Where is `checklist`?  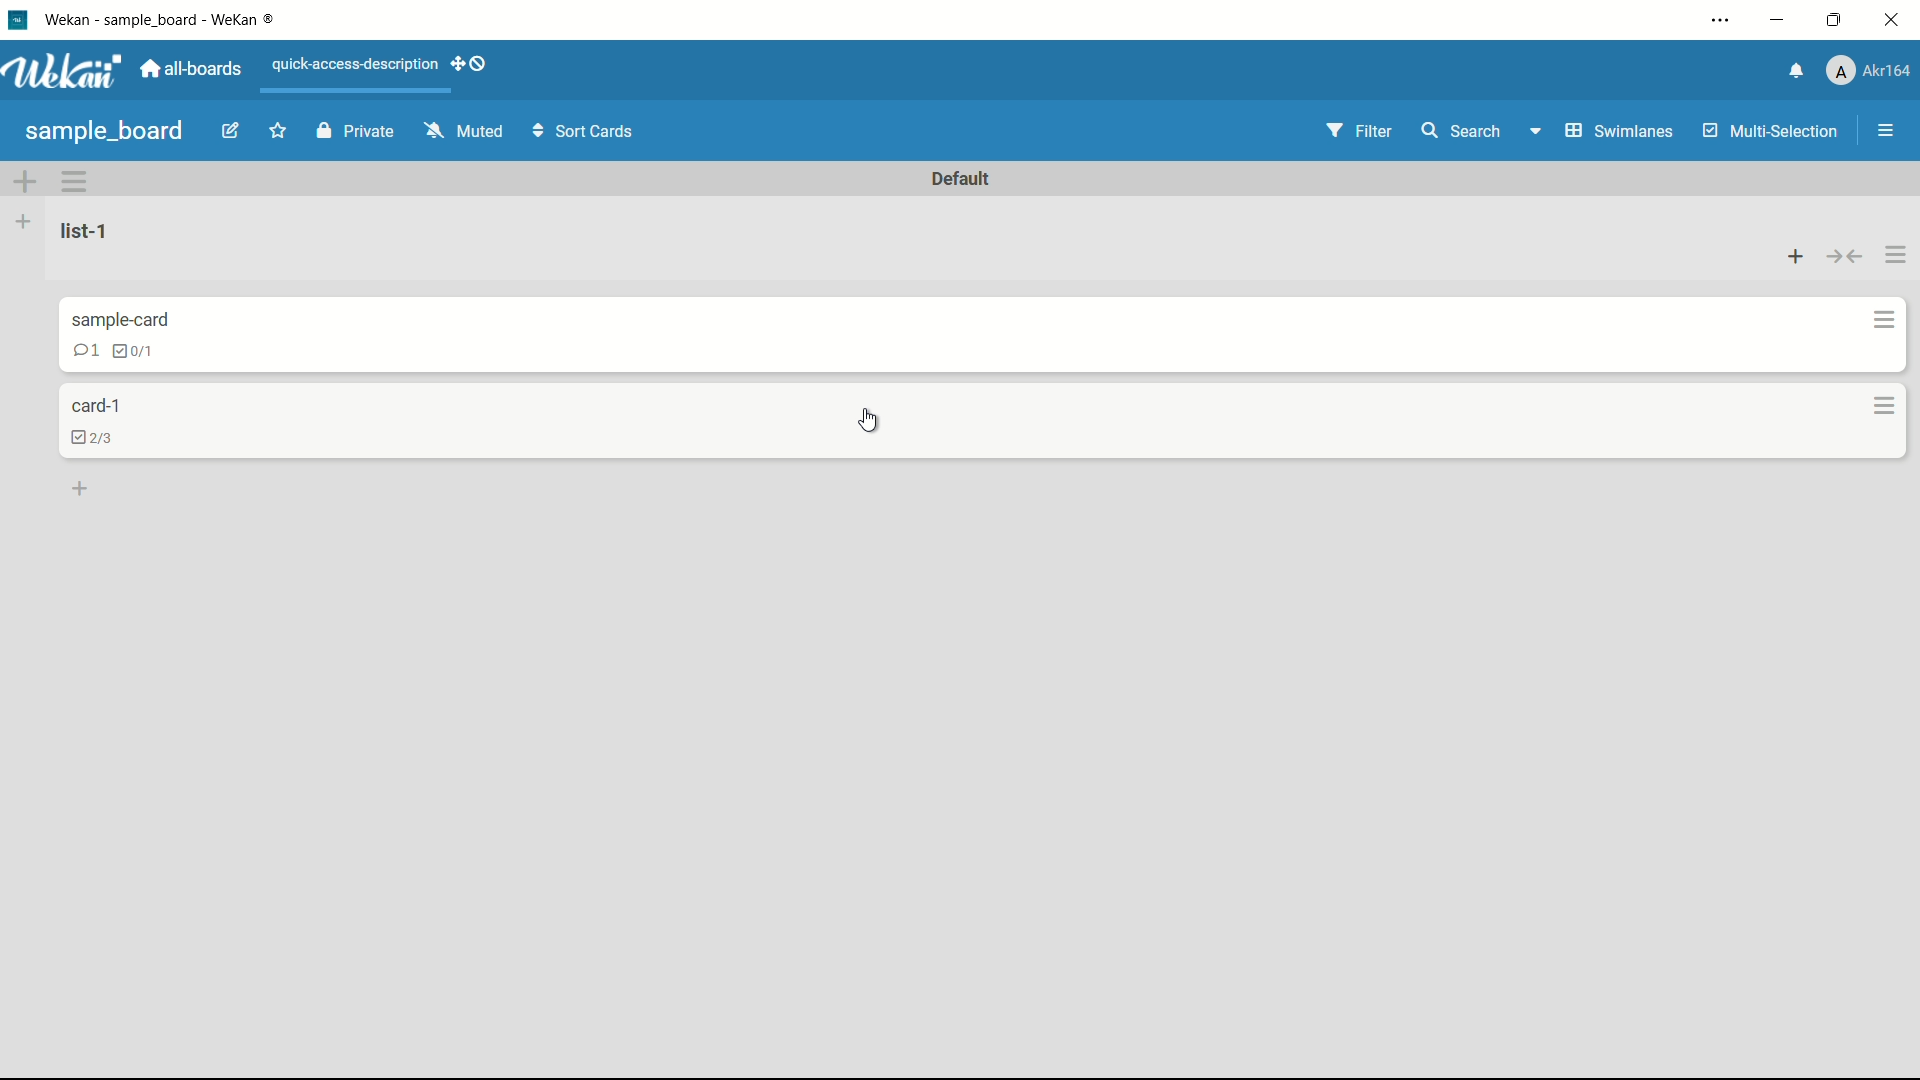
checklist is located at coordinates (95, 440).